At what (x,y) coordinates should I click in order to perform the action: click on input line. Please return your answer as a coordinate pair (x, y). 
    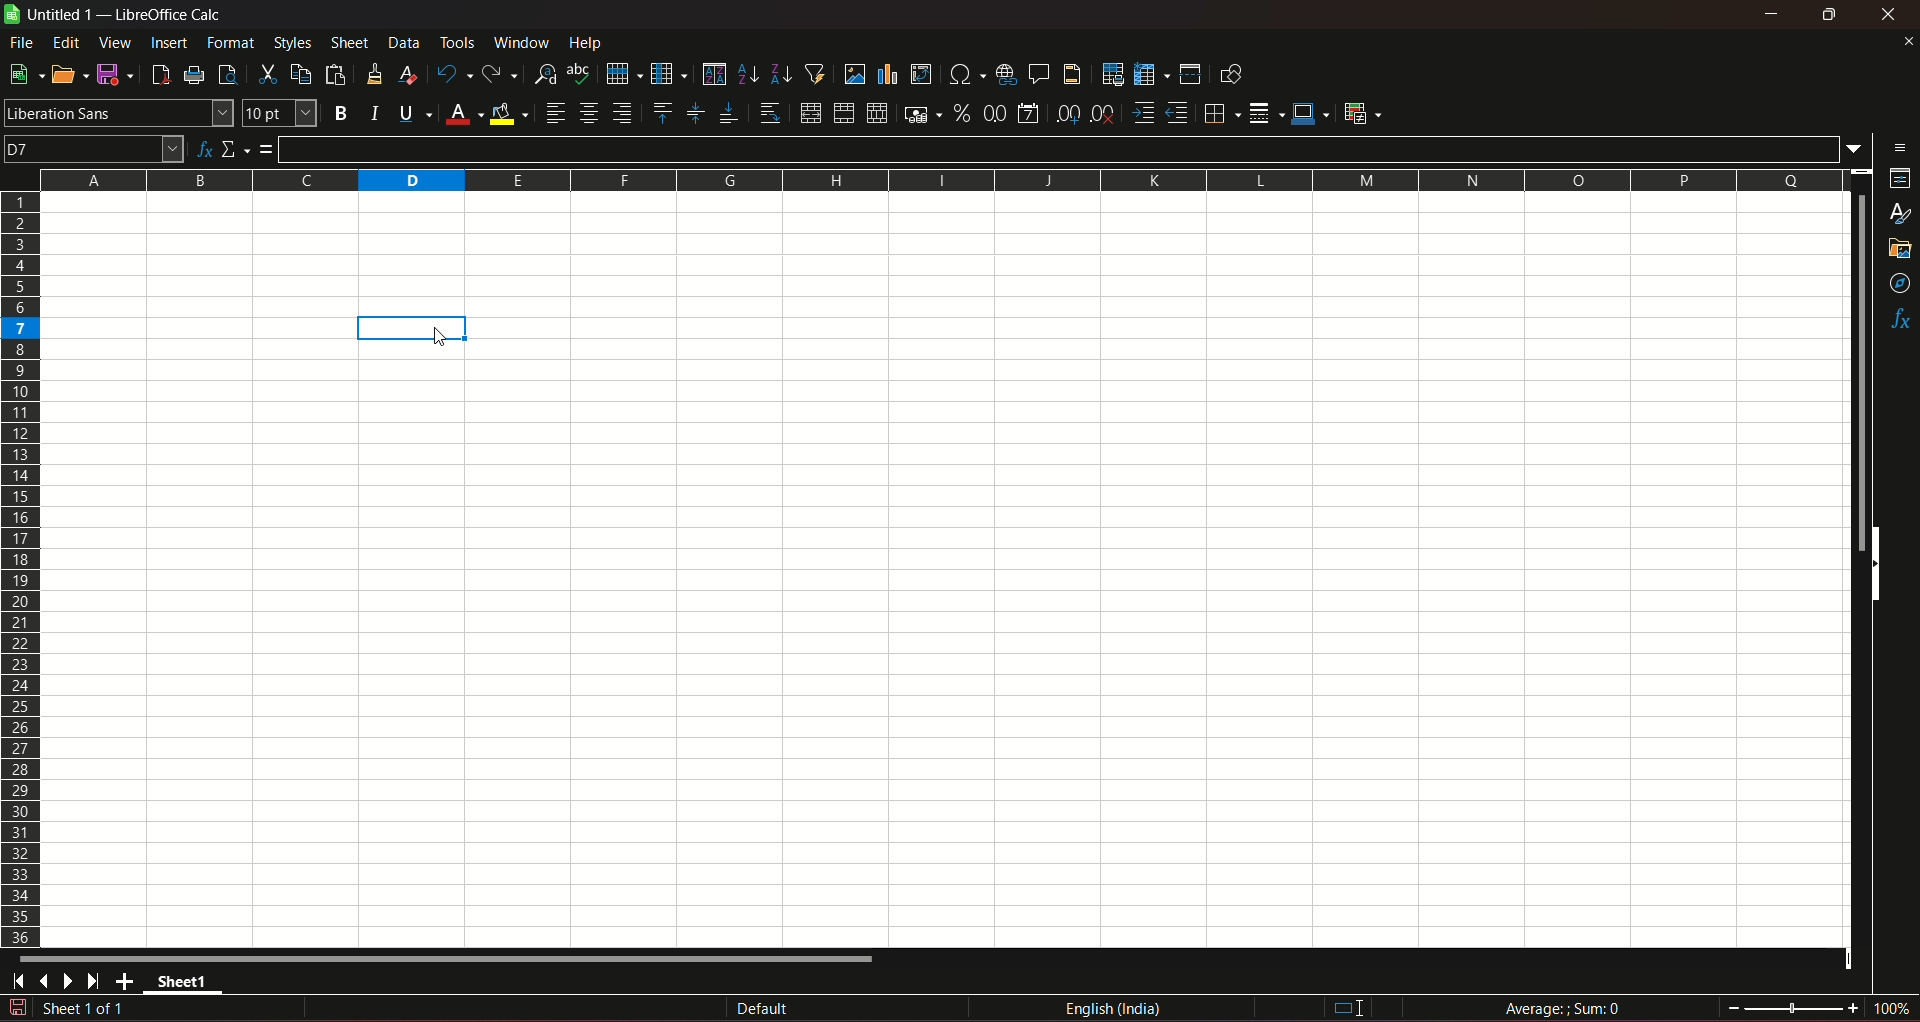
    Looking at the image, I should click on (1063, 148).